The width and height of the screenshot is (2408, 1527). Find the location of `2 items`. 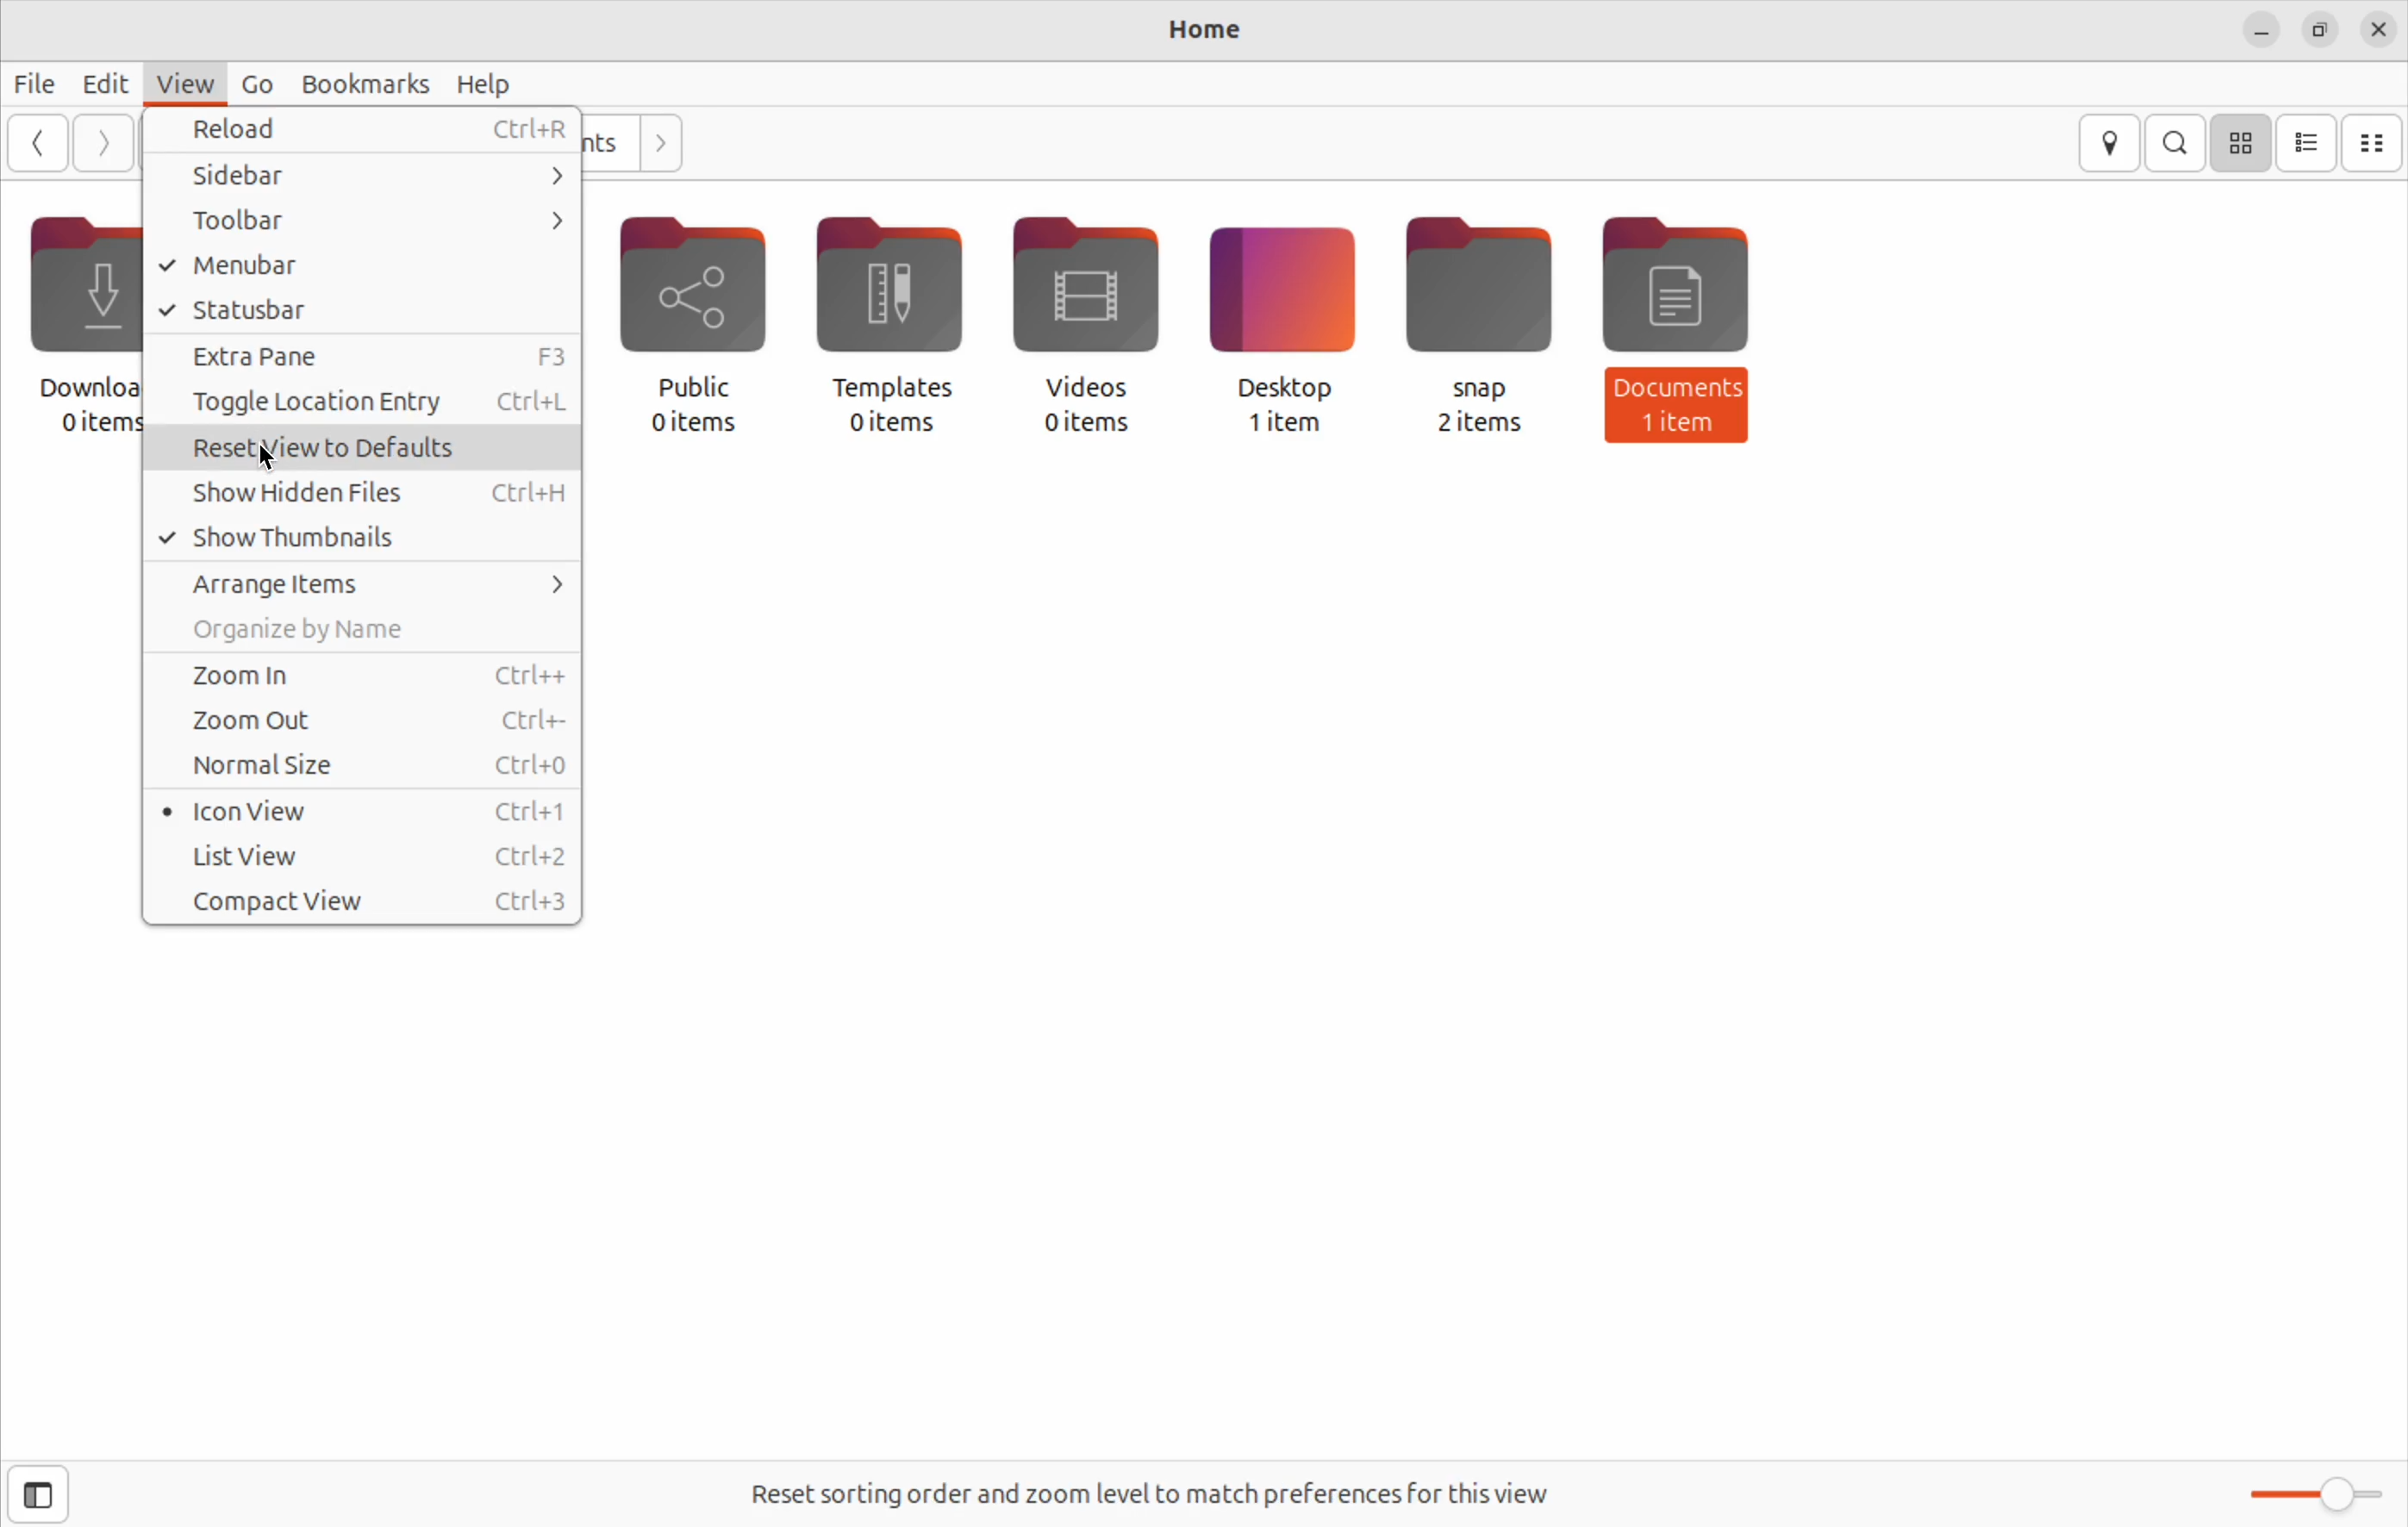

2 items is located at coordinates (1486, 427).